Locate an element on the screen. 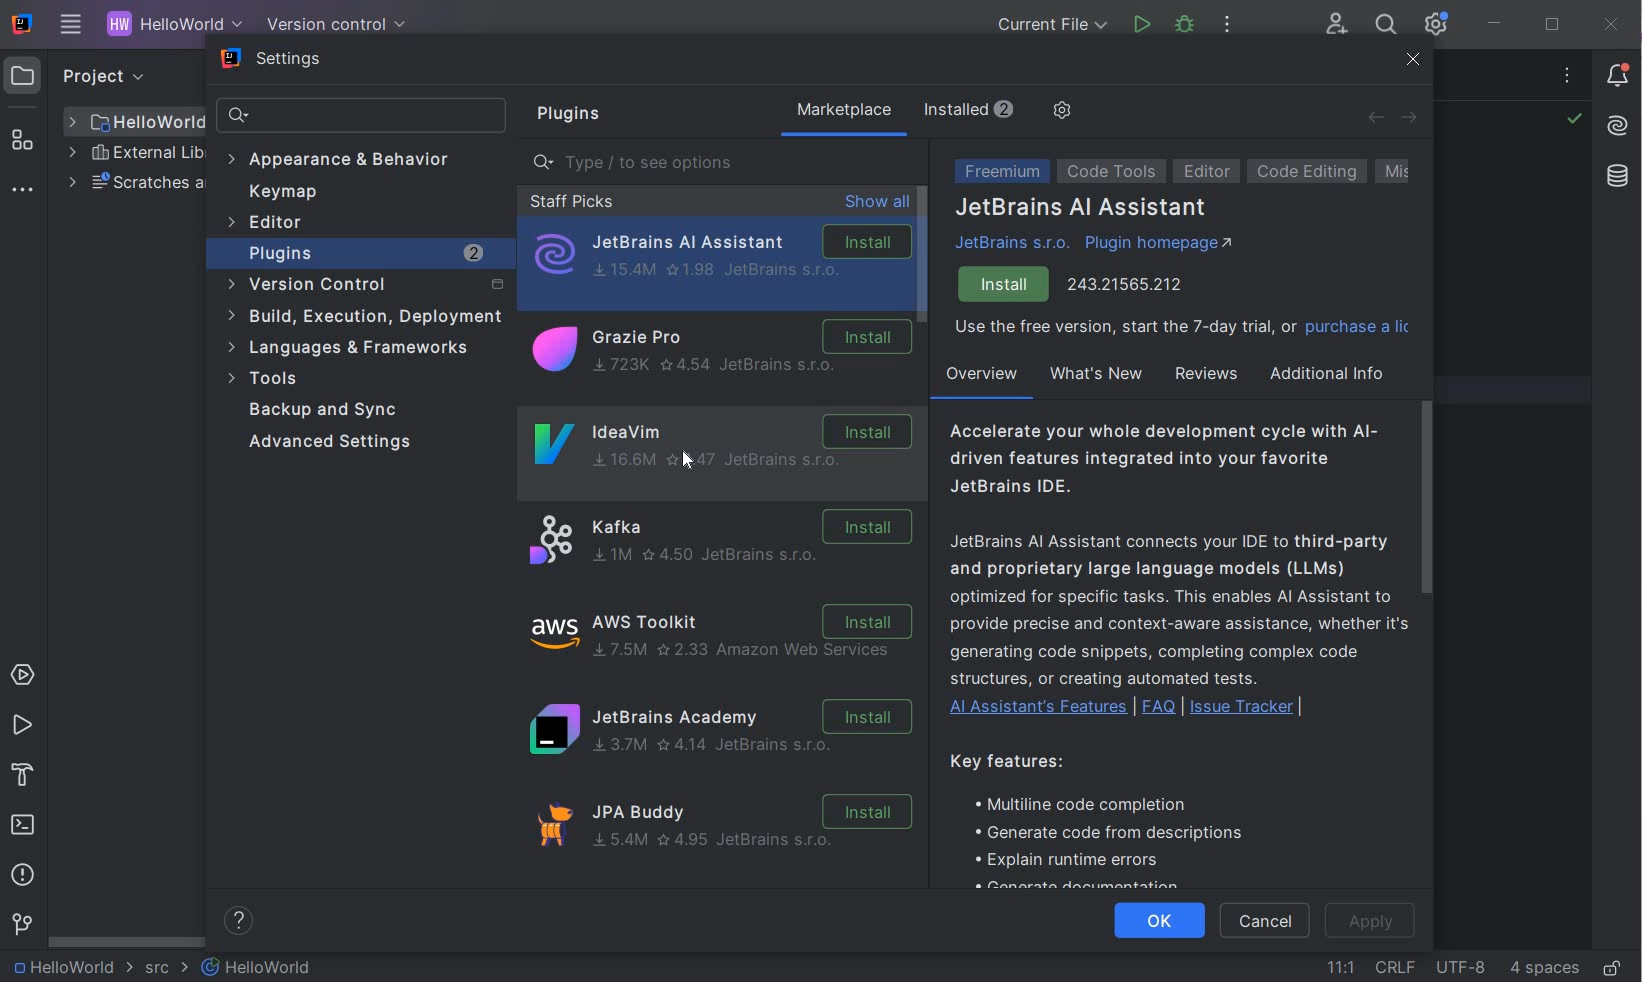 Image resolution: width=1642 pixels, height=982 pixels. what's new is located at coordinates (1095, 374).